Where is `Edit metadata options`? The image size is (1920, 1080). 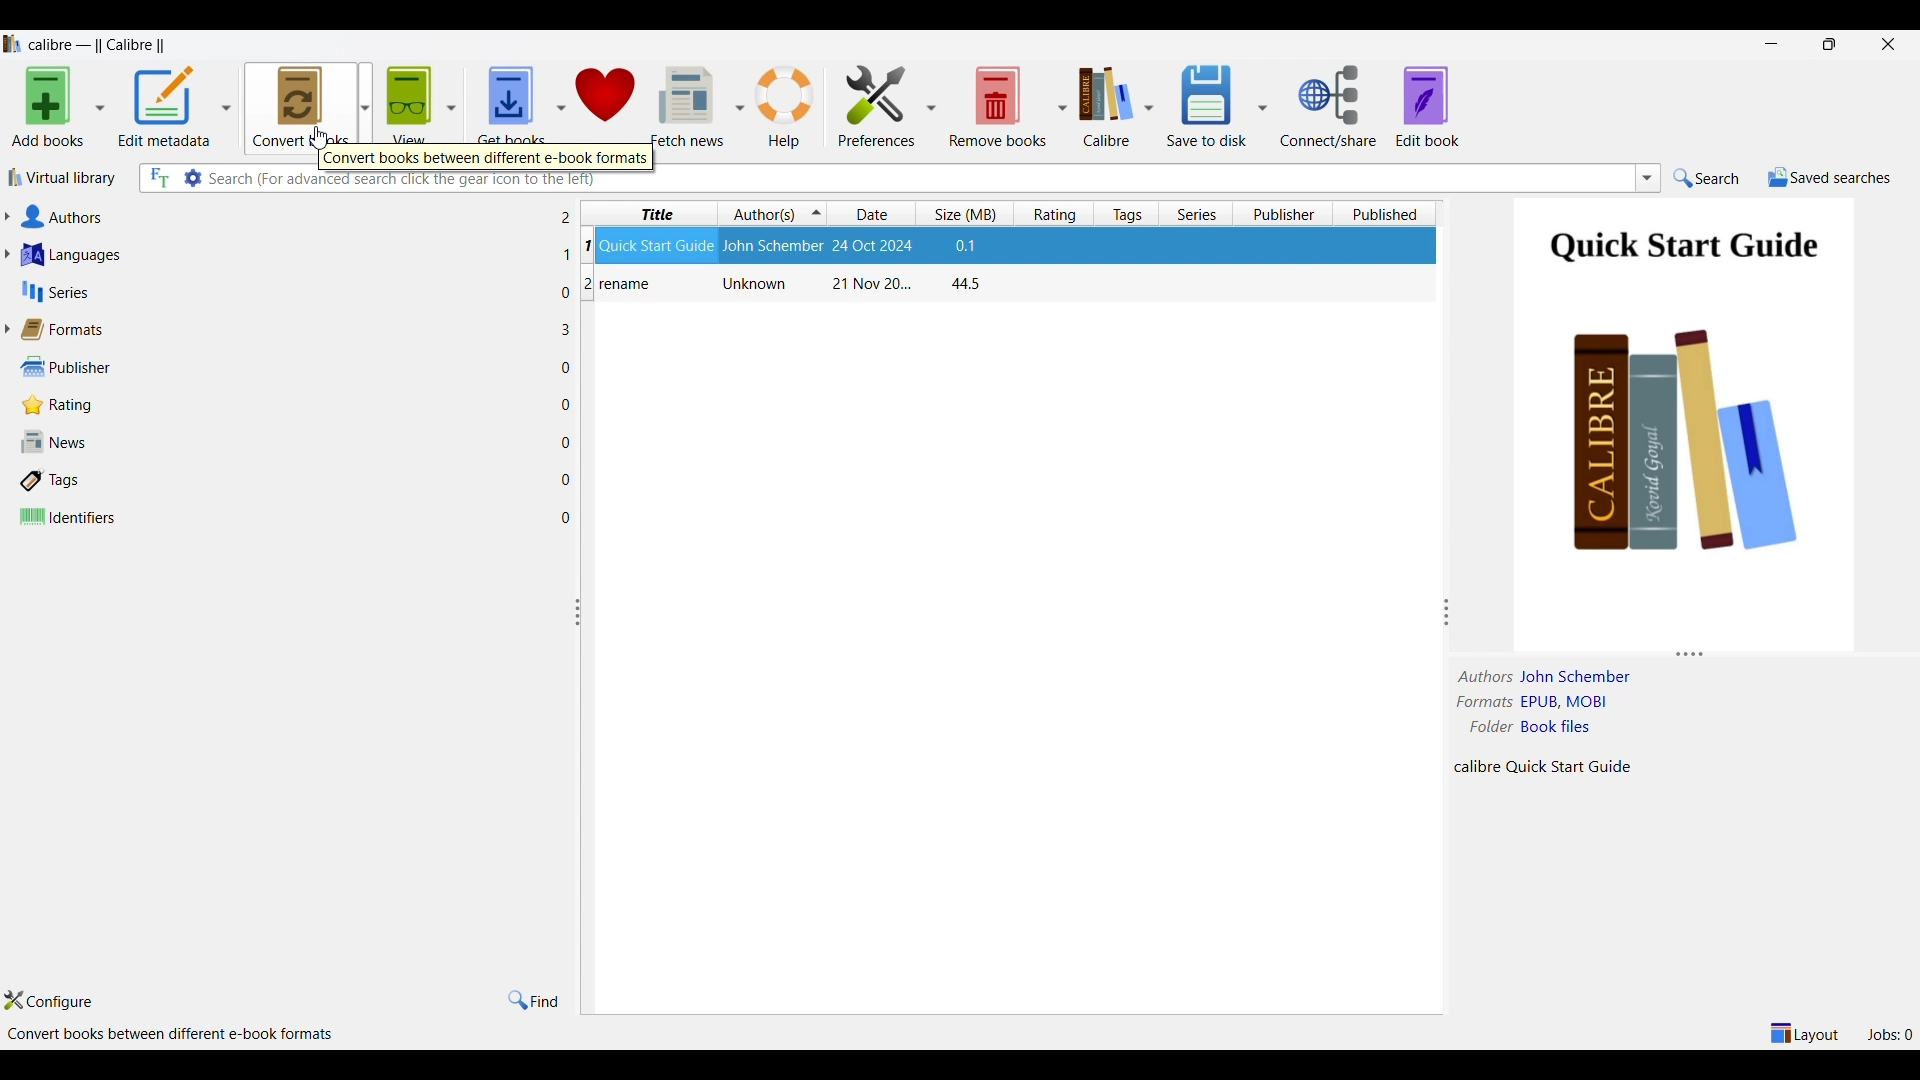 Edit metadata options is located at coordinates (225, 107).